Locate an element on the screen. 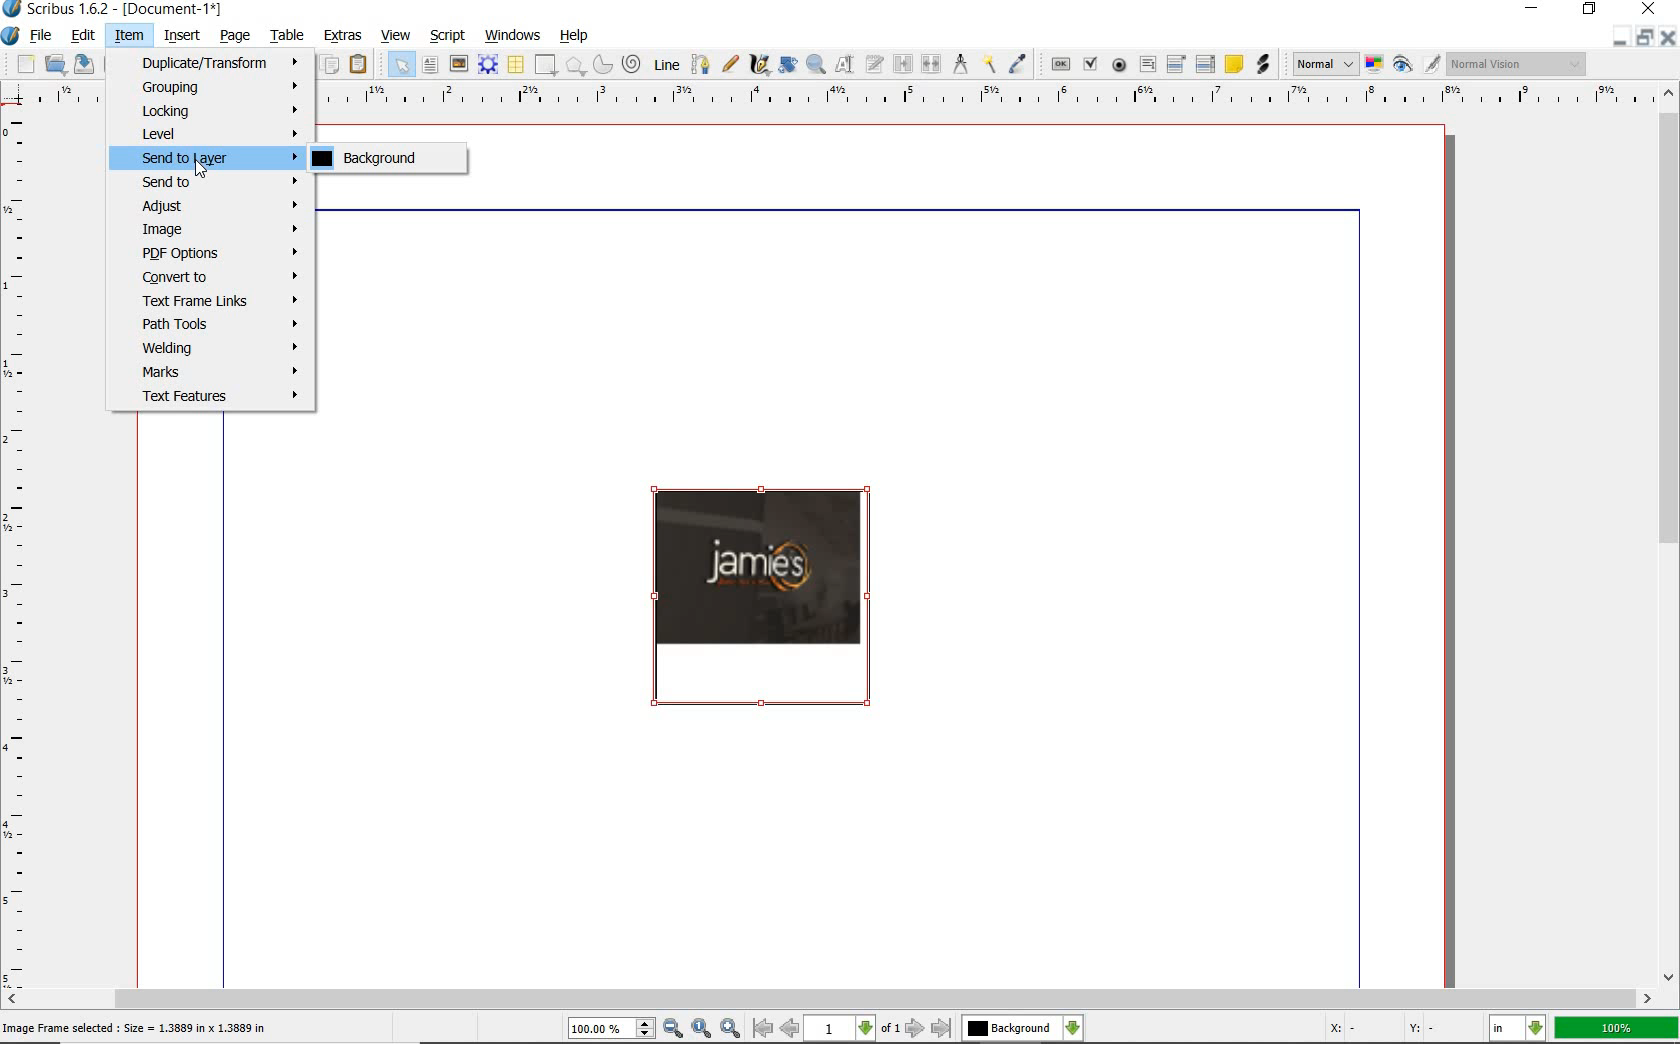  item is located at coordinates (129, 36).